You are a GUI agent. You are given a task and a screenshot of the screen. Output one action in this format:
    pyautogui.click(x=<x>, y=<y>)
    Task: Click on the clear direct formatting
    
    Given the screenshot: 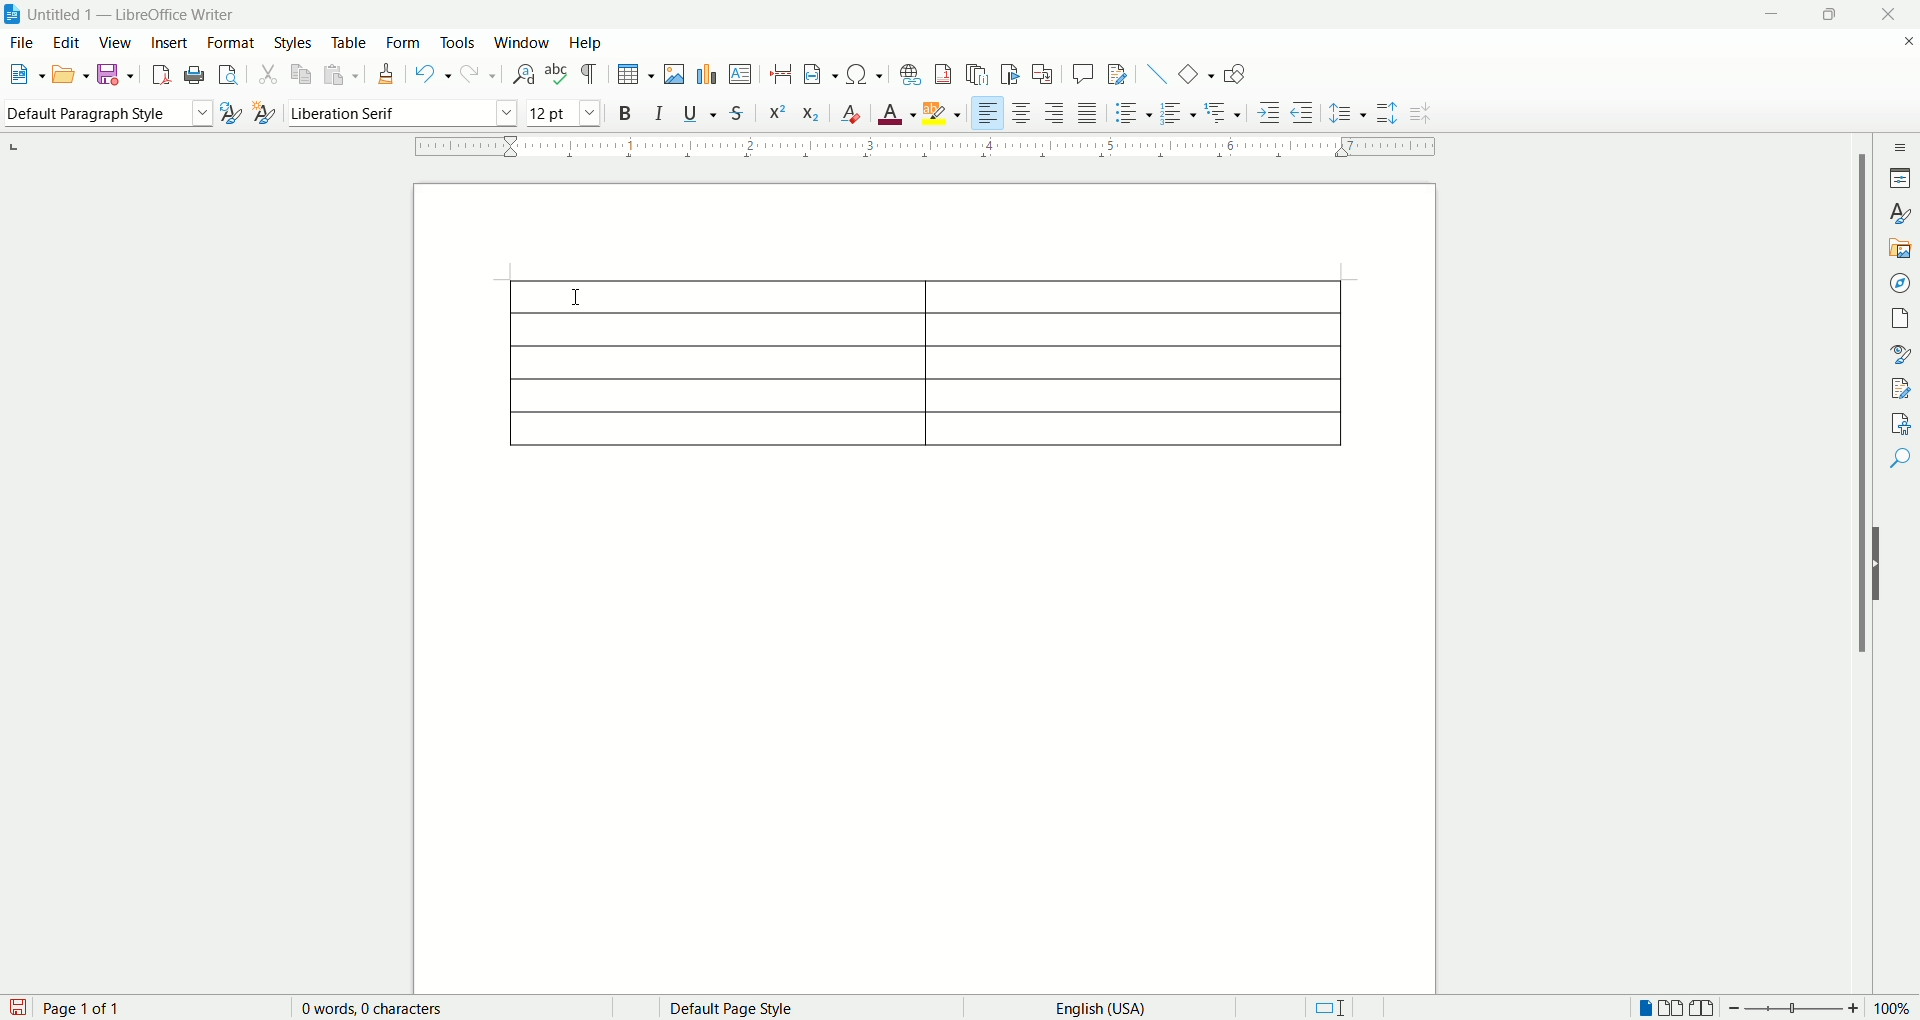 What is the action you would take?
    pyautogui.click(x=850, y=110)
    